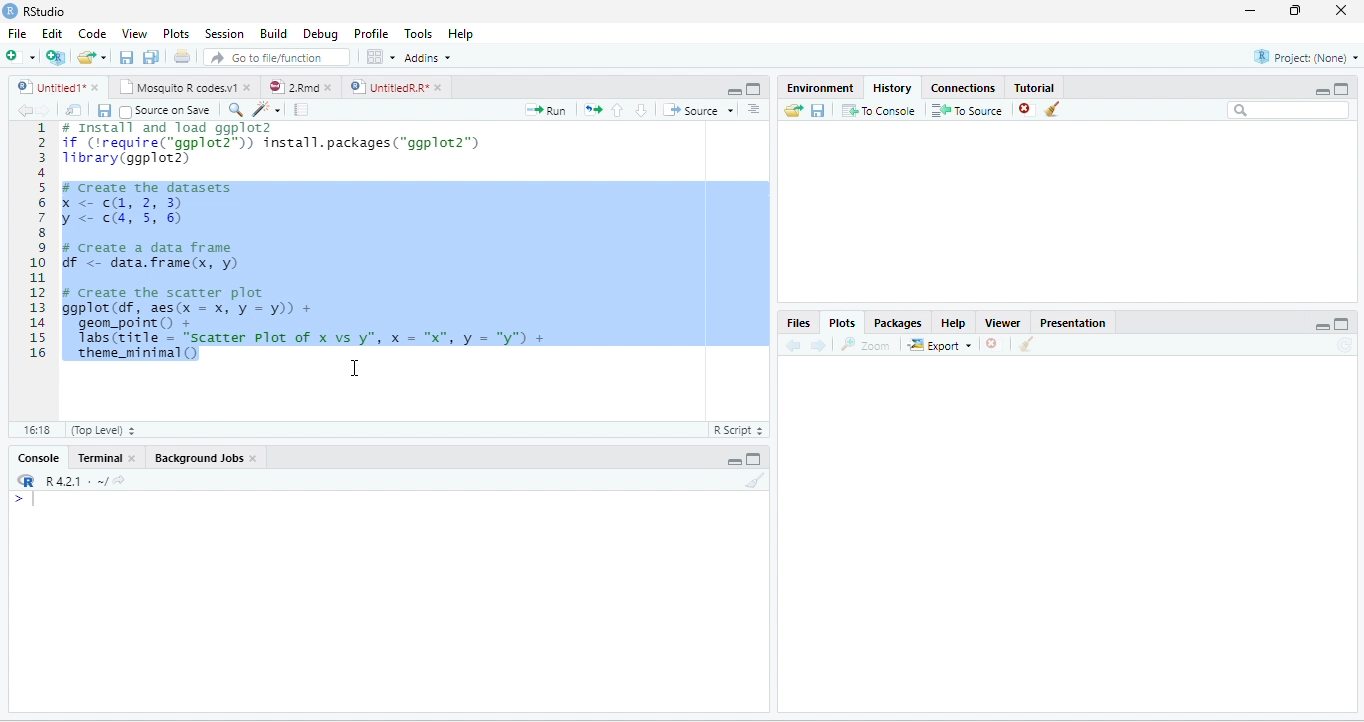 Image resolution: width=1364 pixels, height=722 pixels. What do you see at coordinates (104, 111) in the screenshot?
I see `Save current document` at bounding box center [104, 111].